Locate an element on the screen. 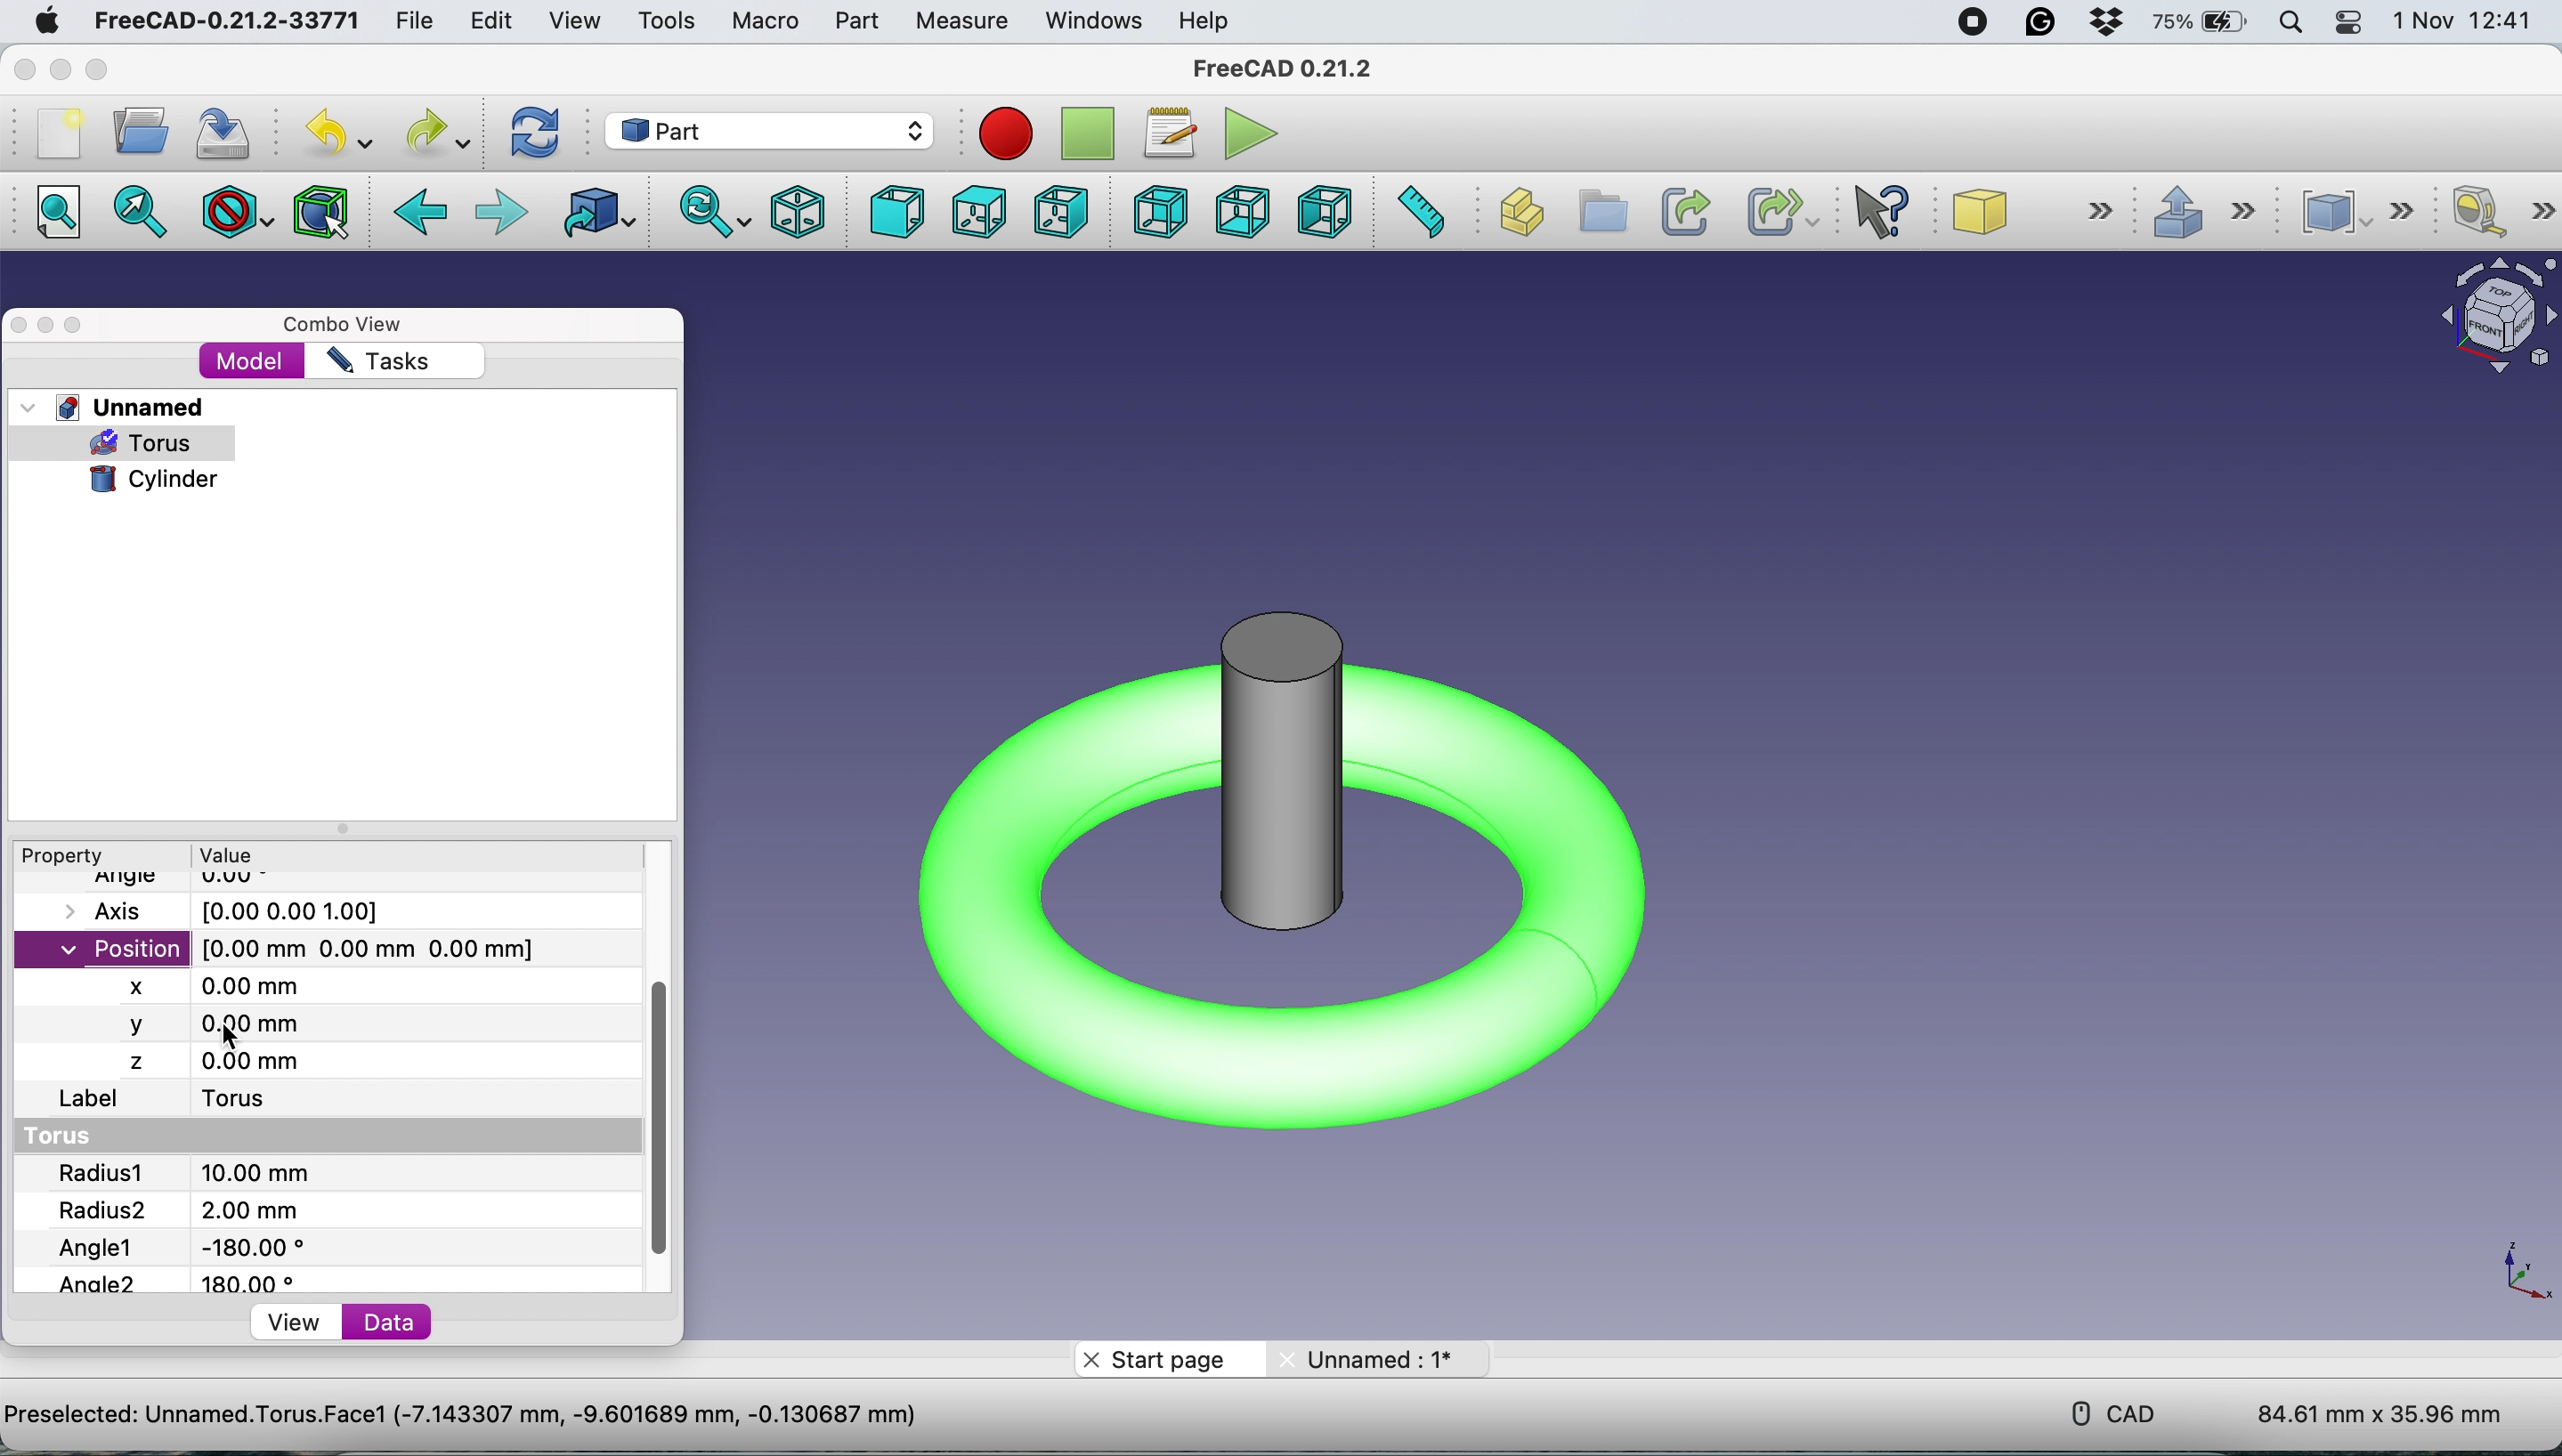 The height and width of the screenshot is (1456, 2562). windows is located at coordinates (1096, 21).